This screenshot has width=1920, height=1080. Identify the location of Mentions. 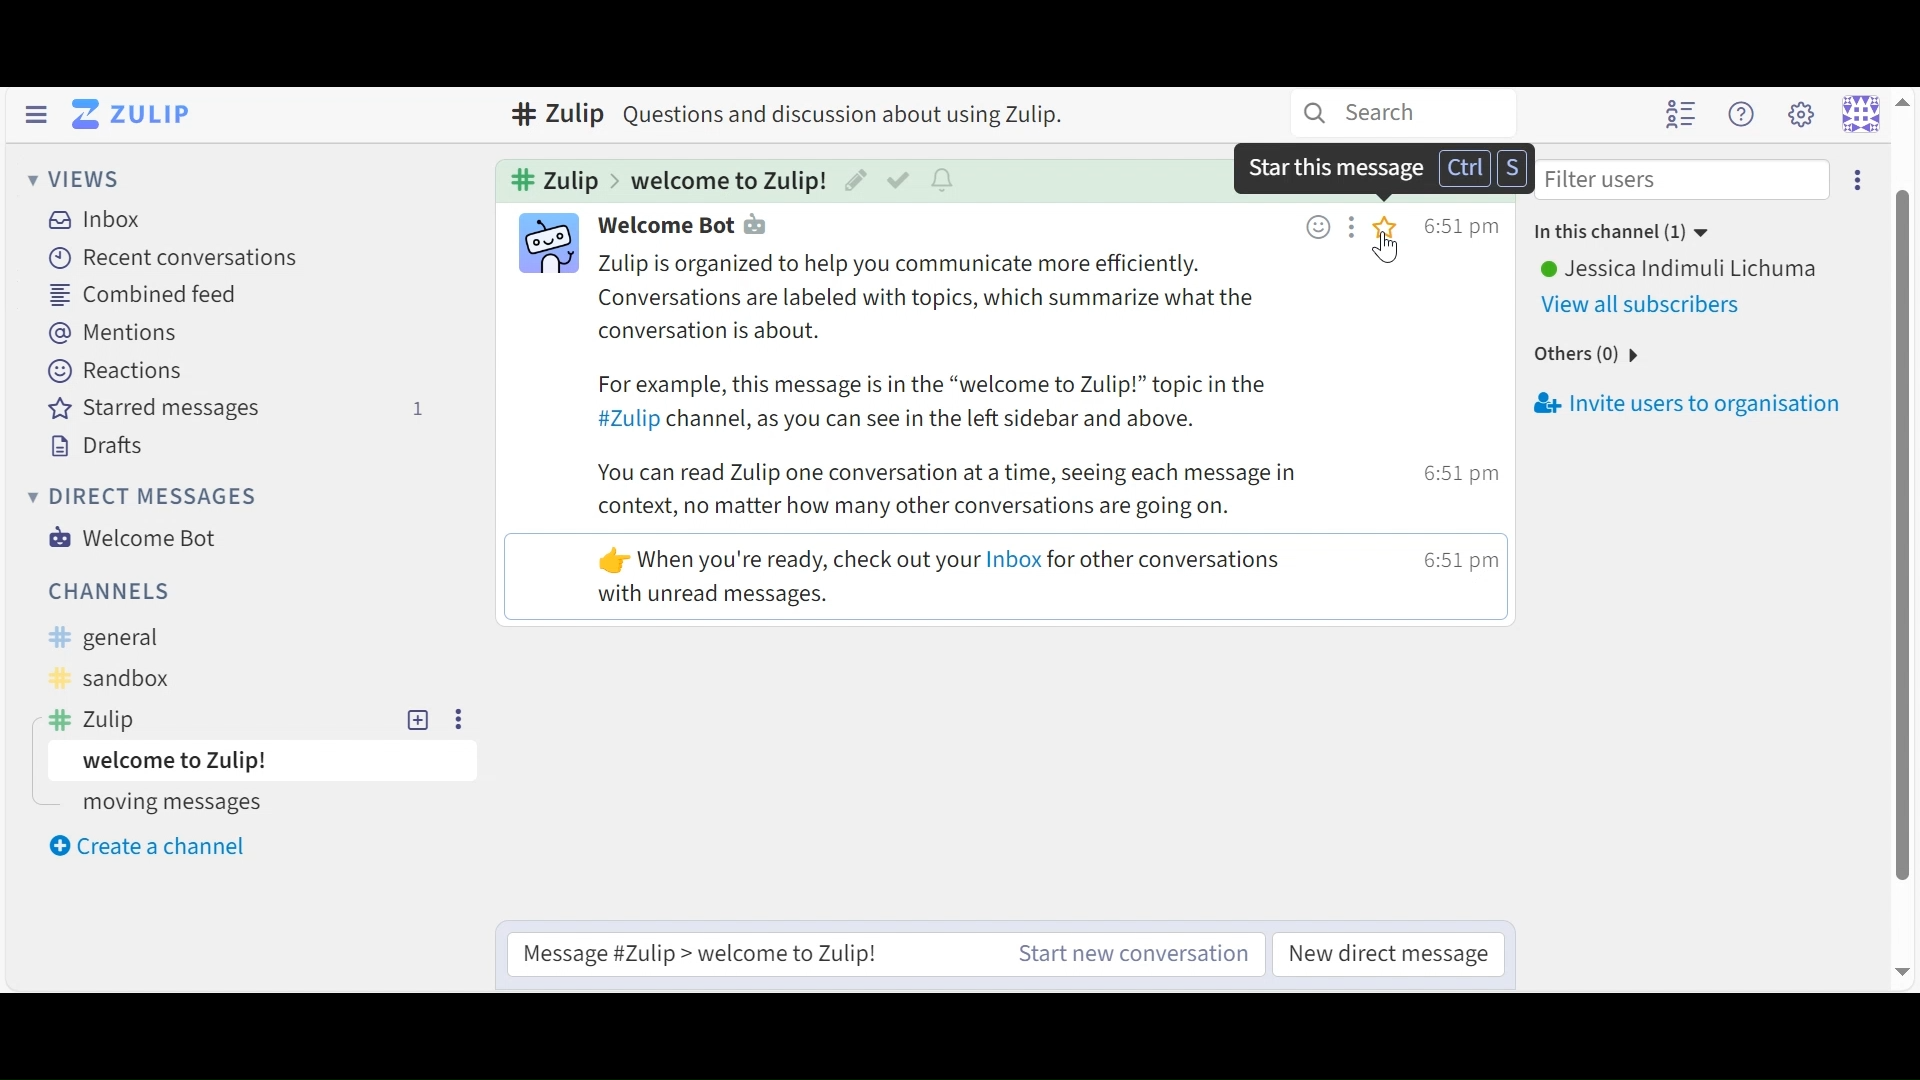
(104, 334).